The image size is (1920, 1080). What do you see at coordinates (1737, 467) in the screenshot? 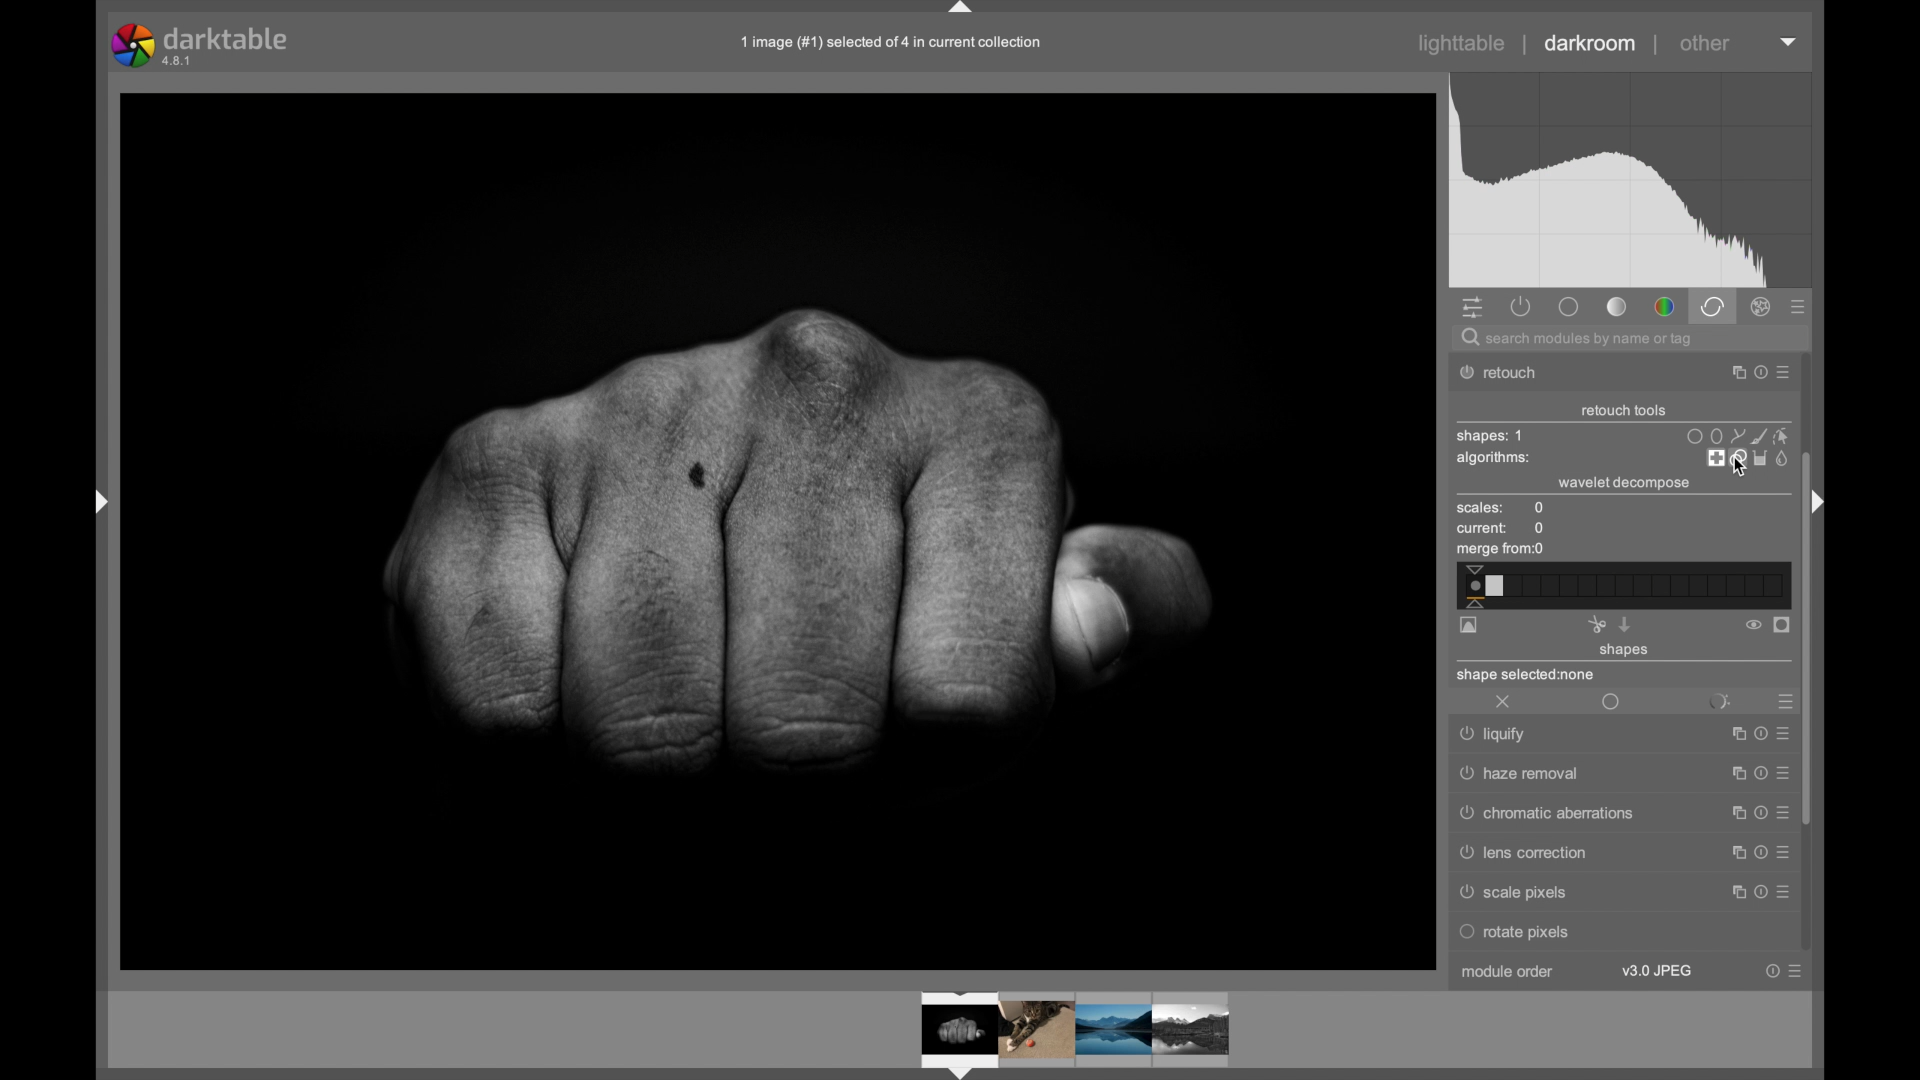
I see `cursor` at bounding box center [1737, 467].